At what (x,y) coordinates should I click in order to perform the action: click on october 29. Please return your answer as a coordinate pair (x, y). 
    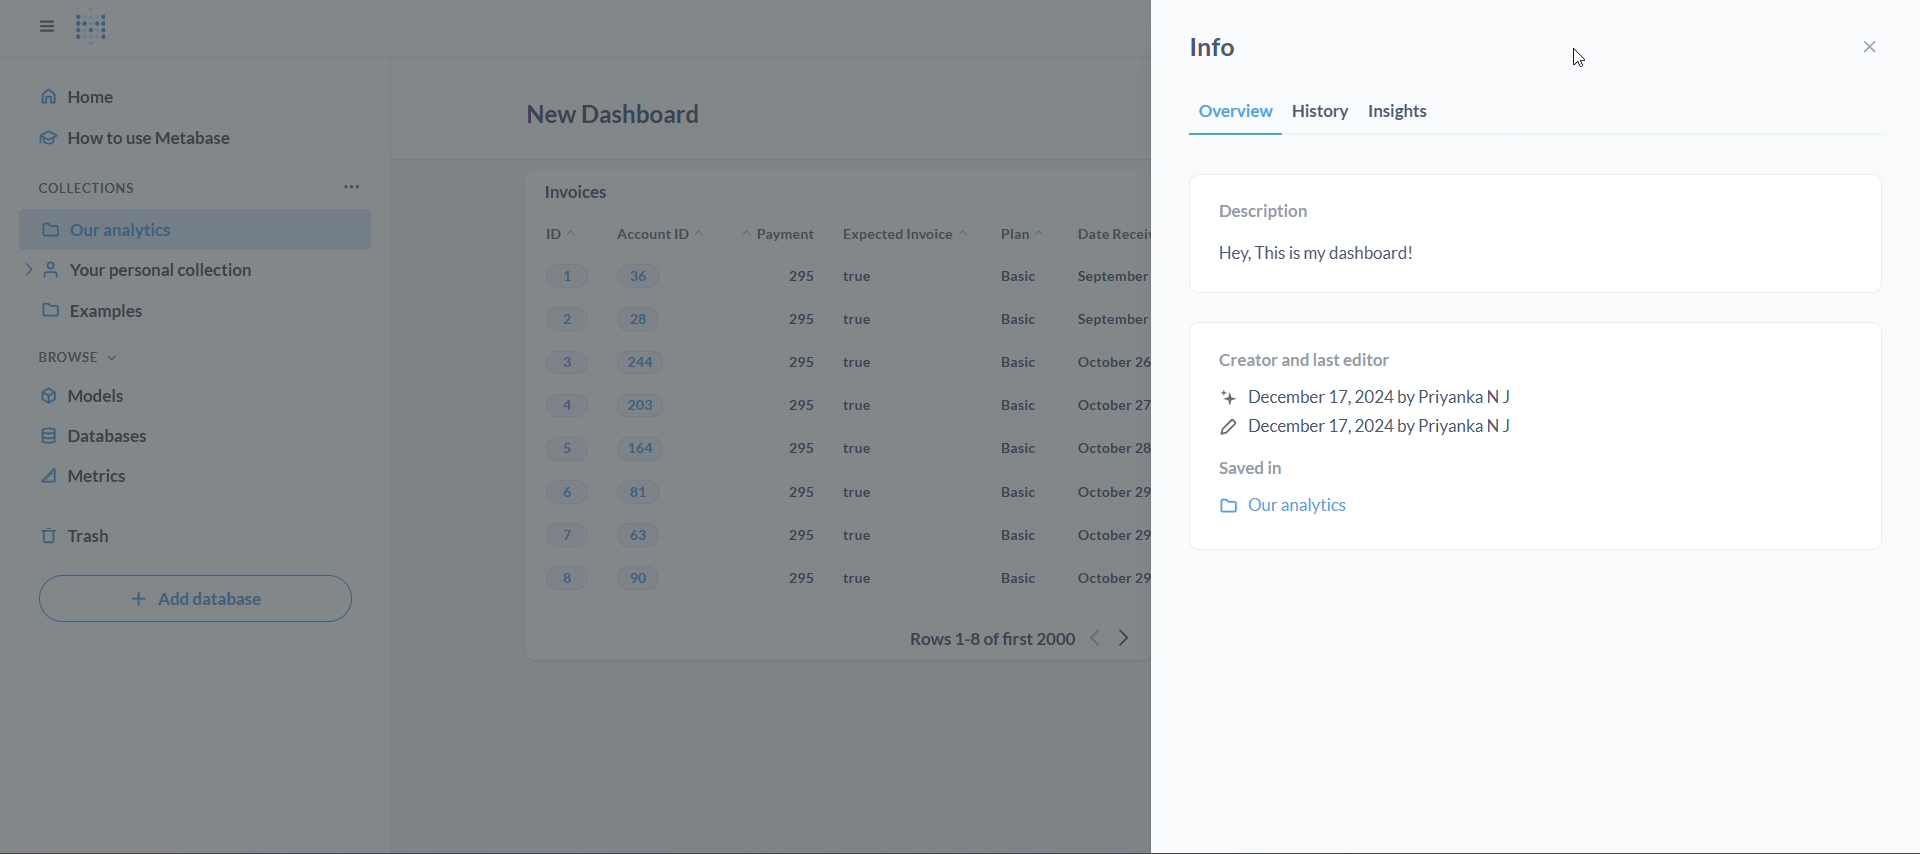
    Looking at the image, I should click on (1111, 534).